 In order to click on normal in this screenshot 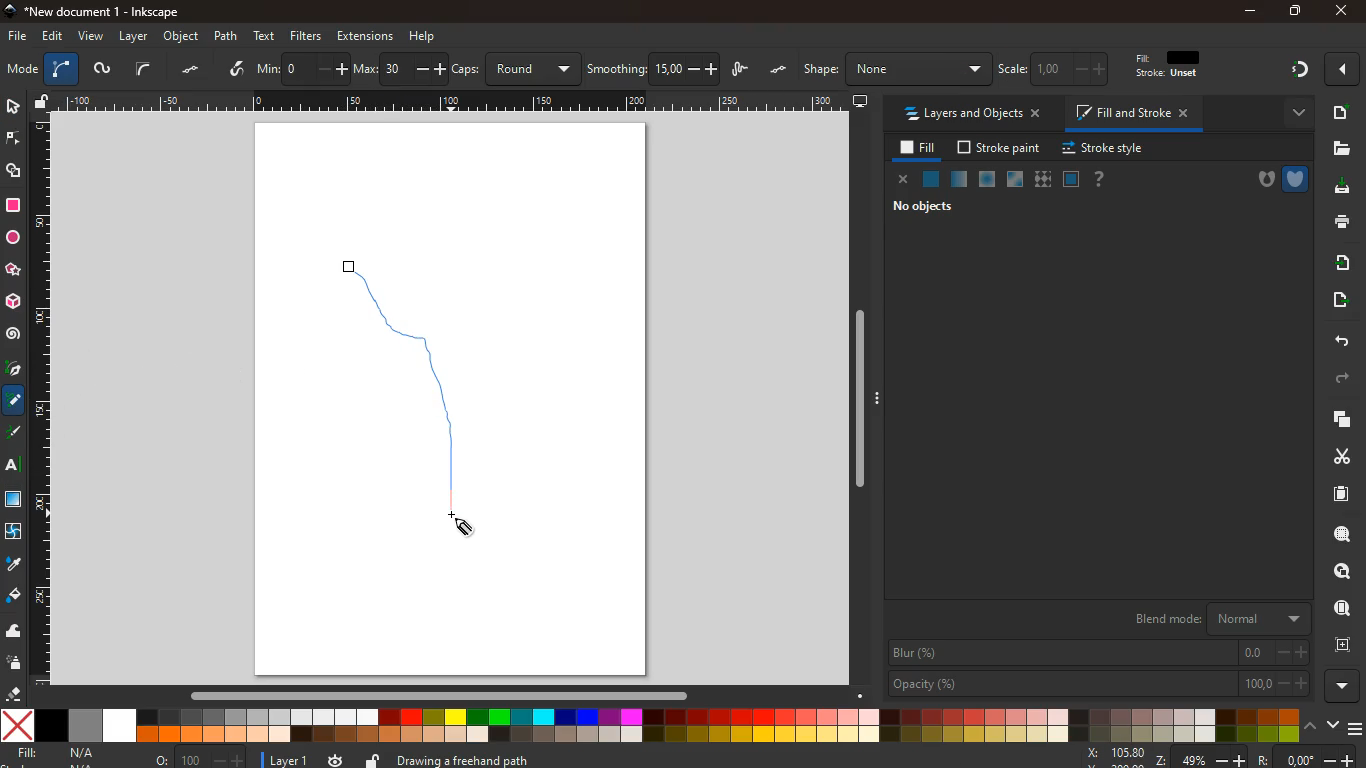, I will do `click(931, 179)`.